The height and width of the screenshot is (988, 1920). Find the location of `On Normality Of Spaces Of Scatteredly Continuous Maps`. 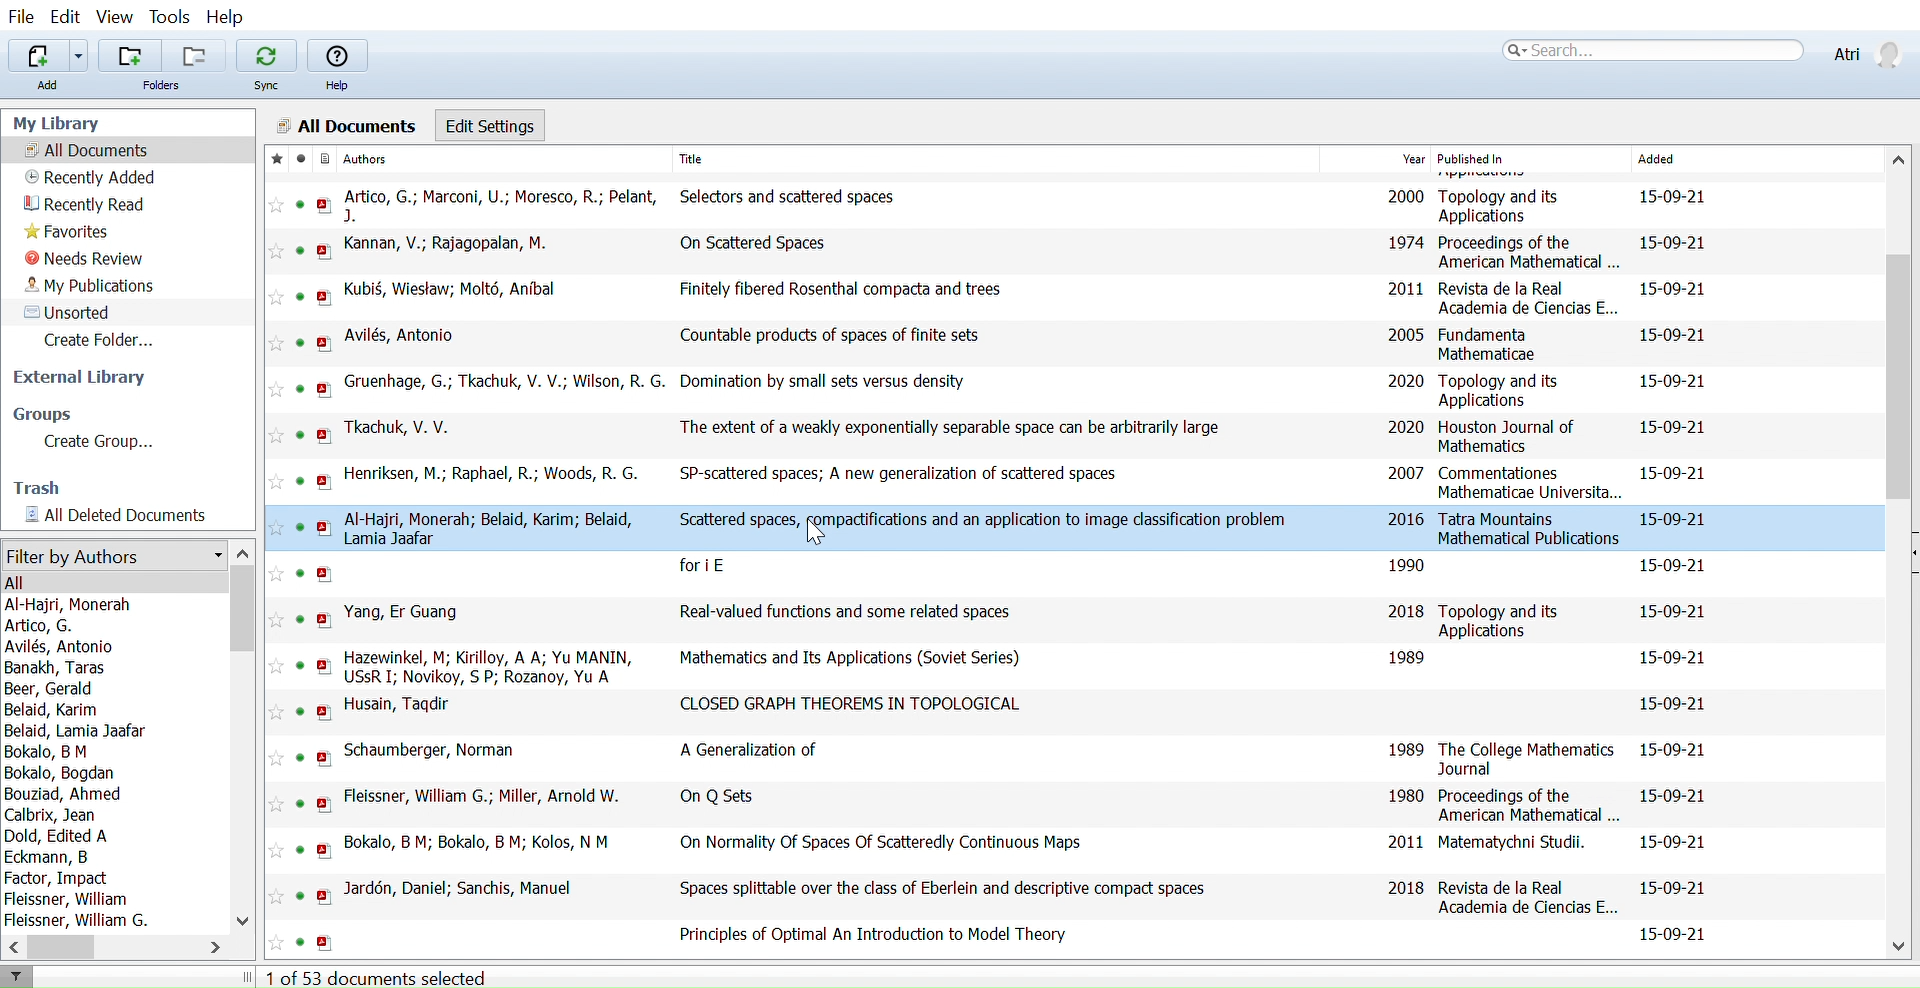

On Normality Of Spaces Of Scatteredly Continuous Maps is located at coordinates (881, 842).